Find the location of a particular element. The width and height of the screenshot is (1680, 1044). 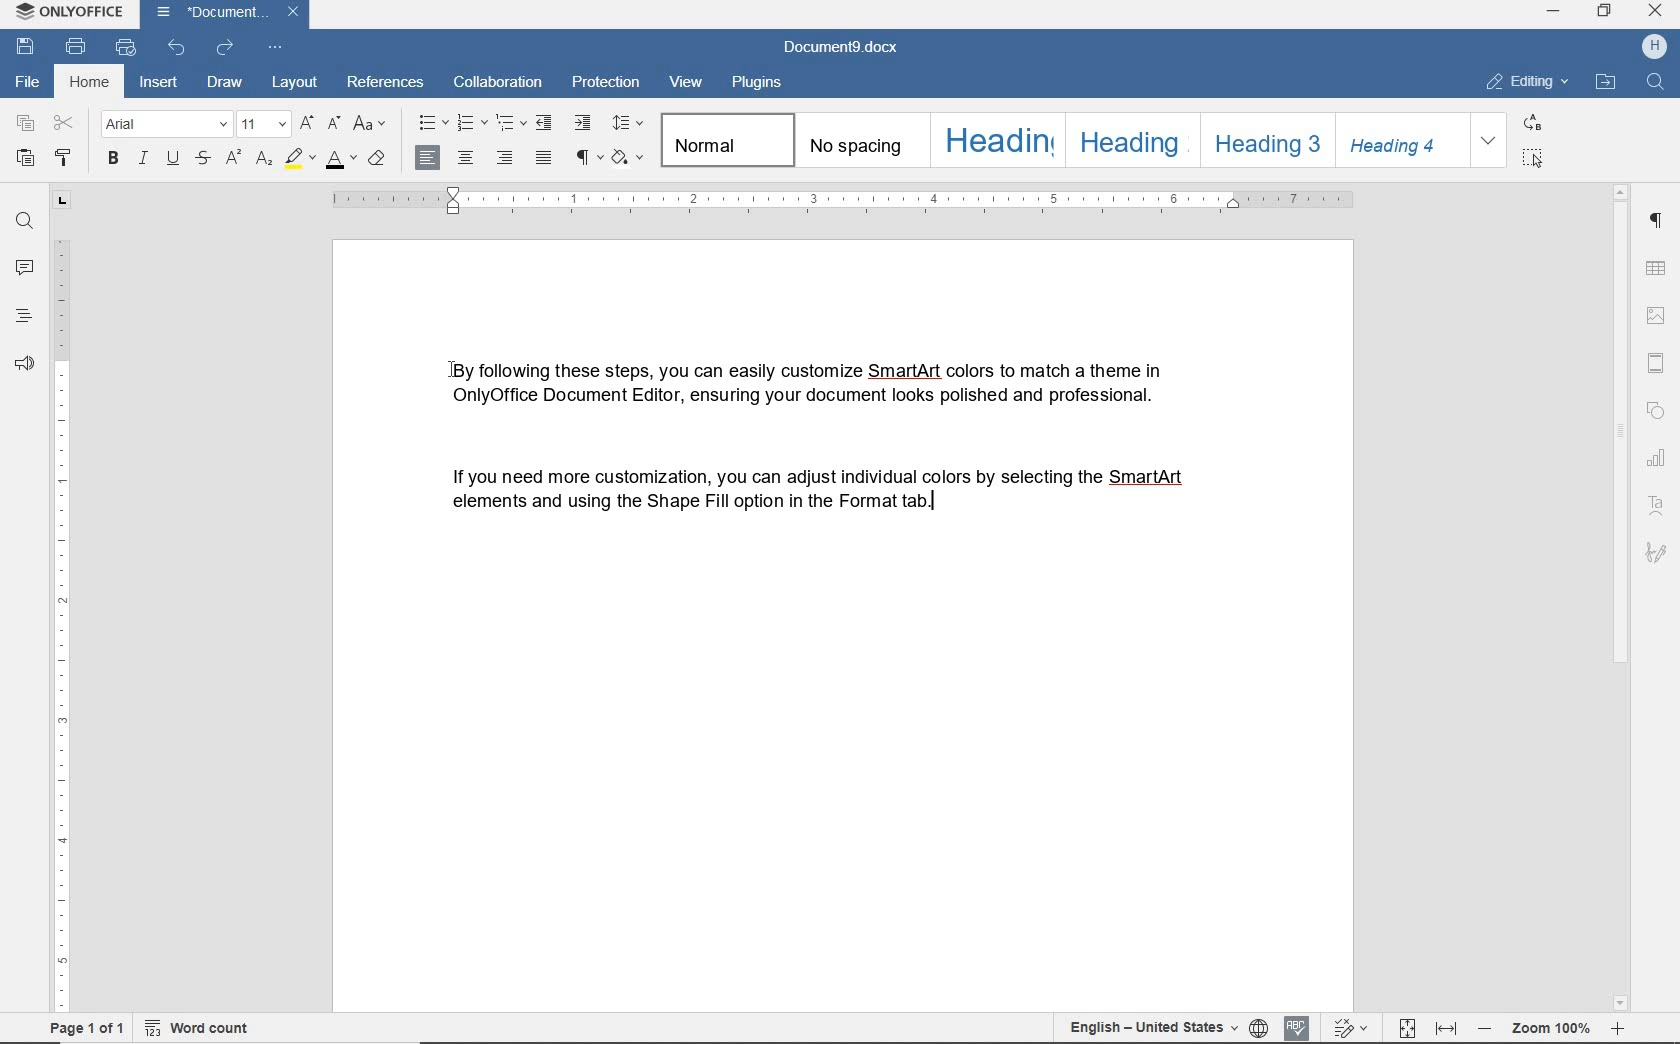

text language is located at coordinates (1149, 1024).